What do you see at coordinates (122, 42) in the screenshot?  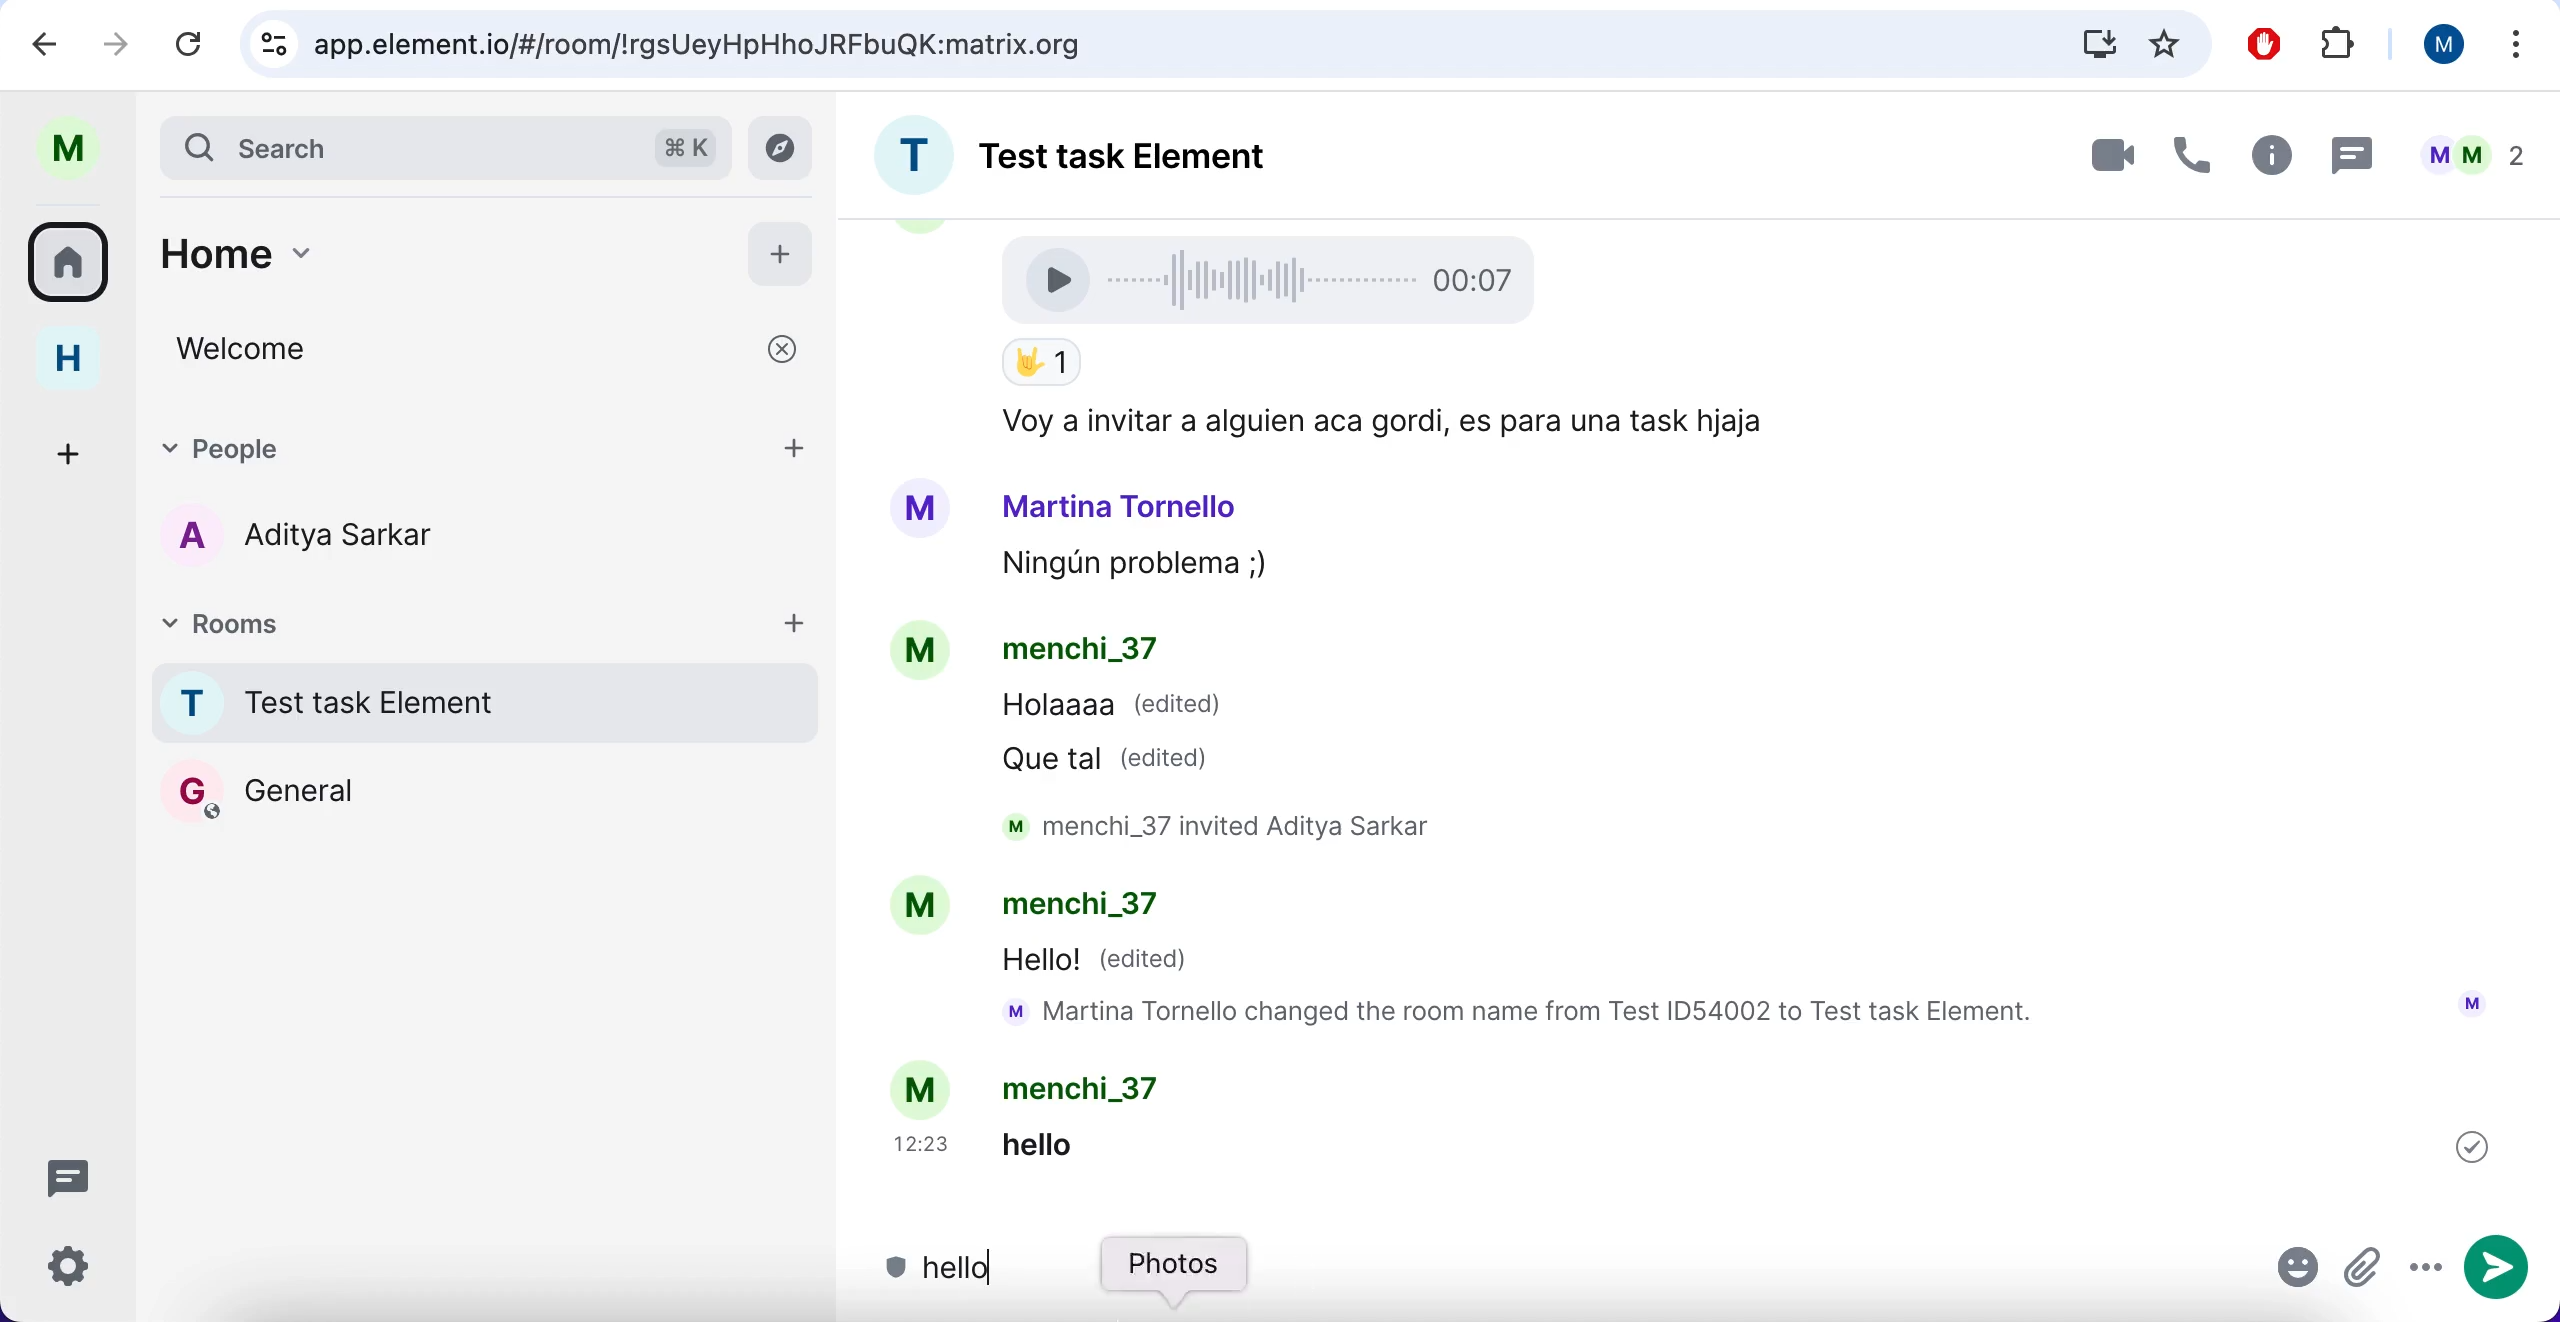 I see `go one page forward` at bounding box center [122, 42].